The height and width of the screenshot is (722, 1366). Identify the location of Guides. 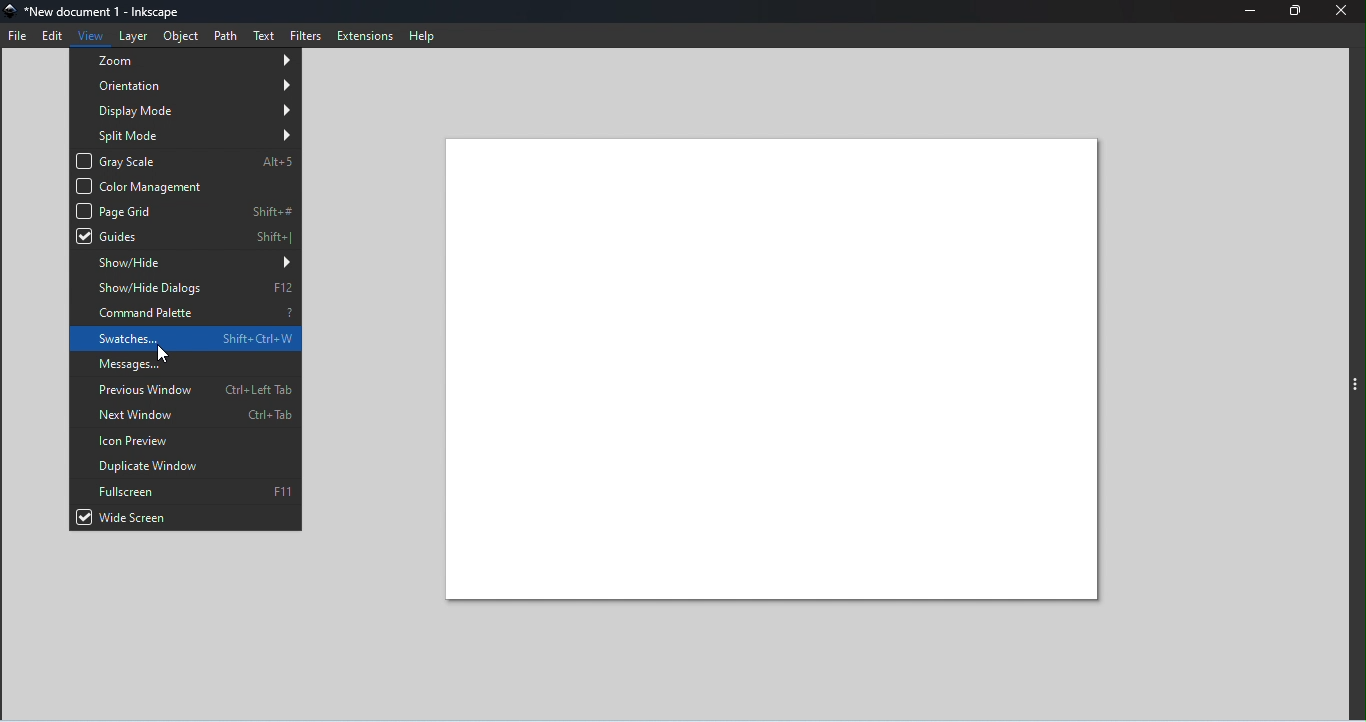
(187, 234).